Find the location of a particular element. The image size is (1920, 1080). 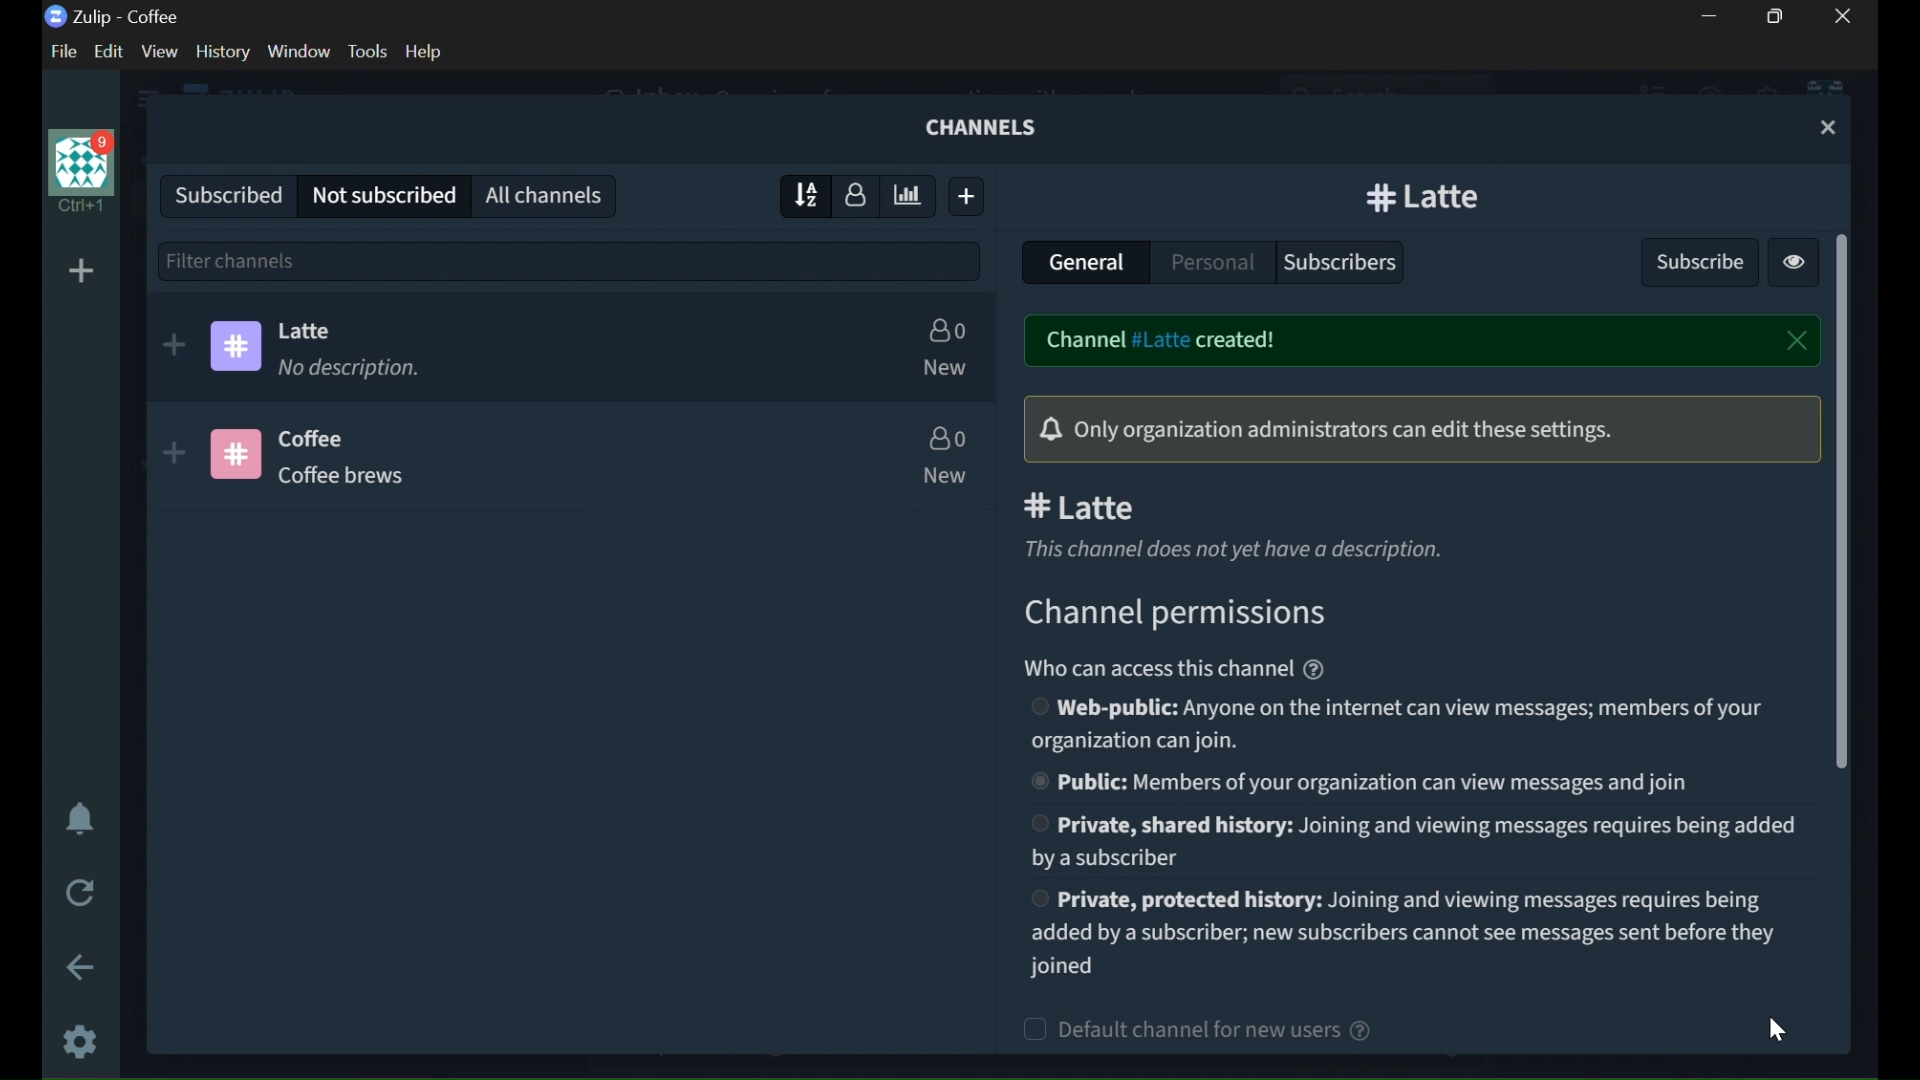

CLOSE is located at coordinates (1798, 341).